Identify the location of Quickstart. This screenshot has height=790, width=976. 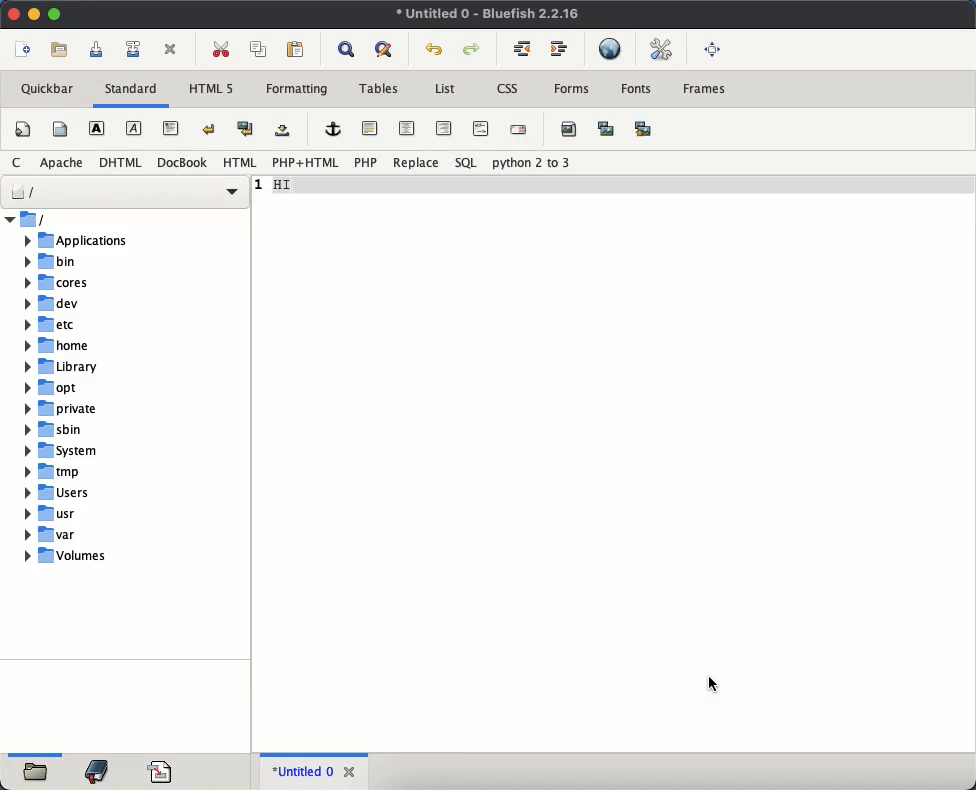
(23, 132).